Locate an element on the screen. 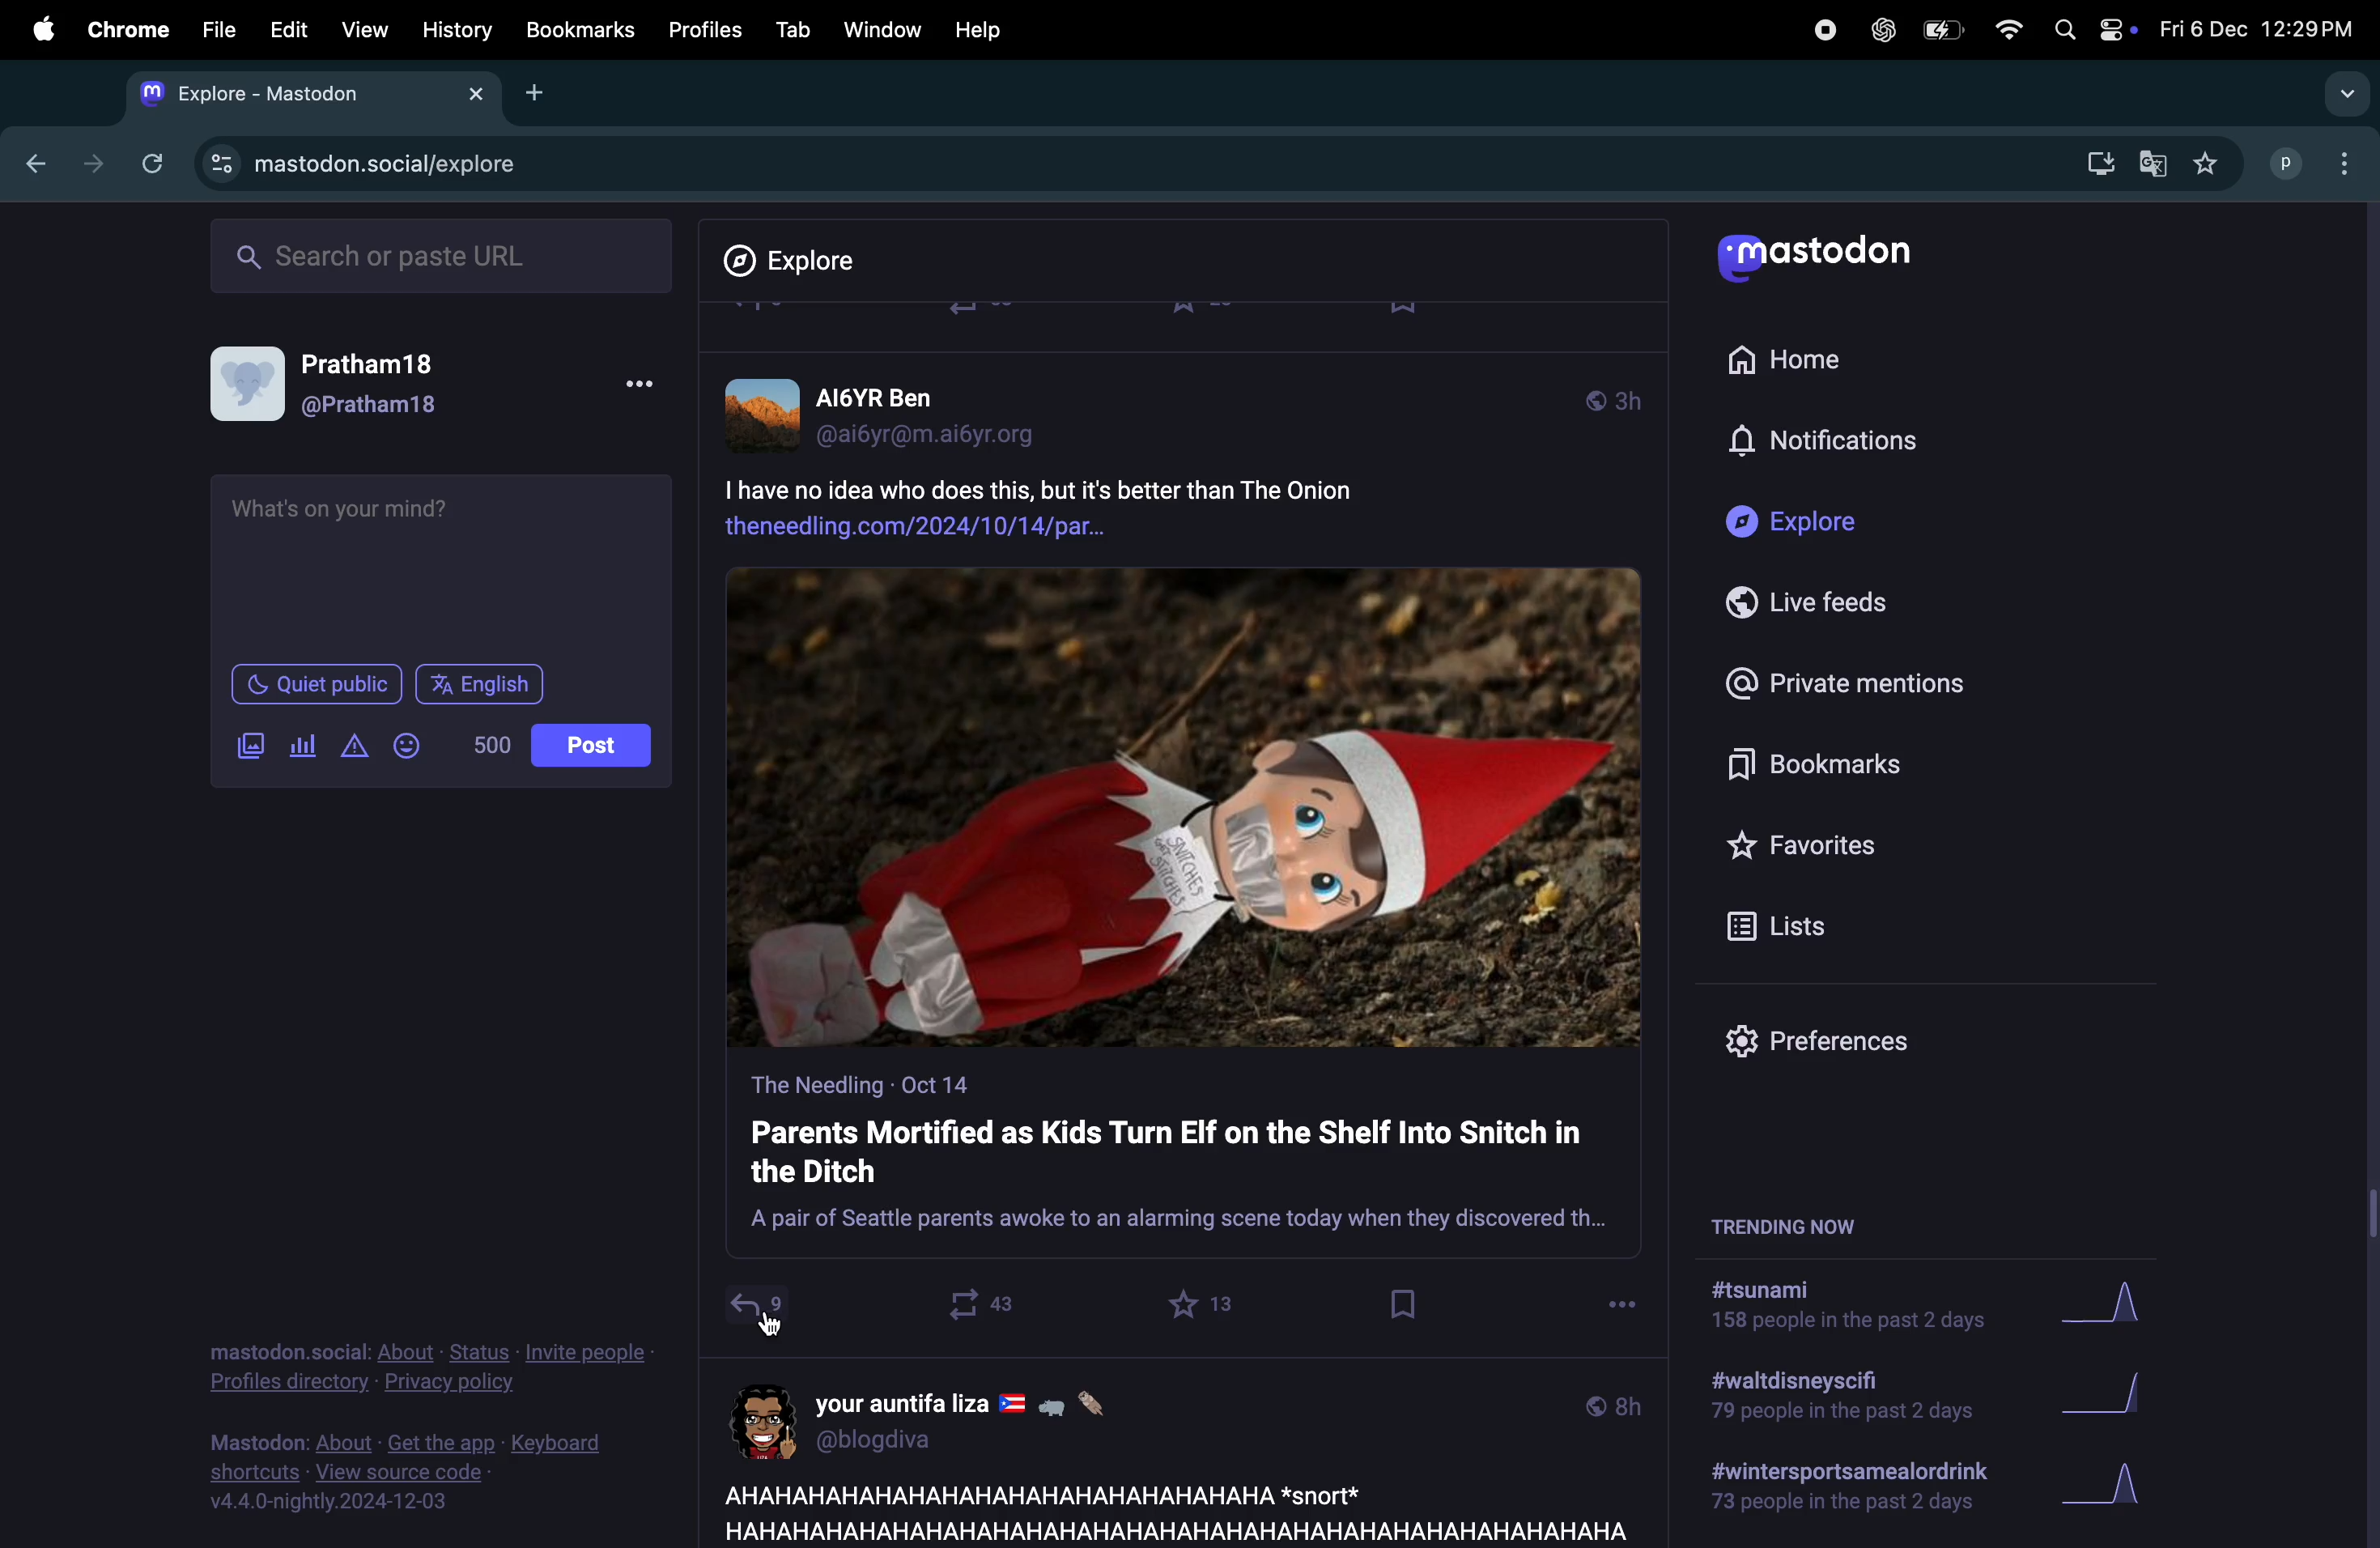  #winter sport drink is located at coordinates (1844, 1491).